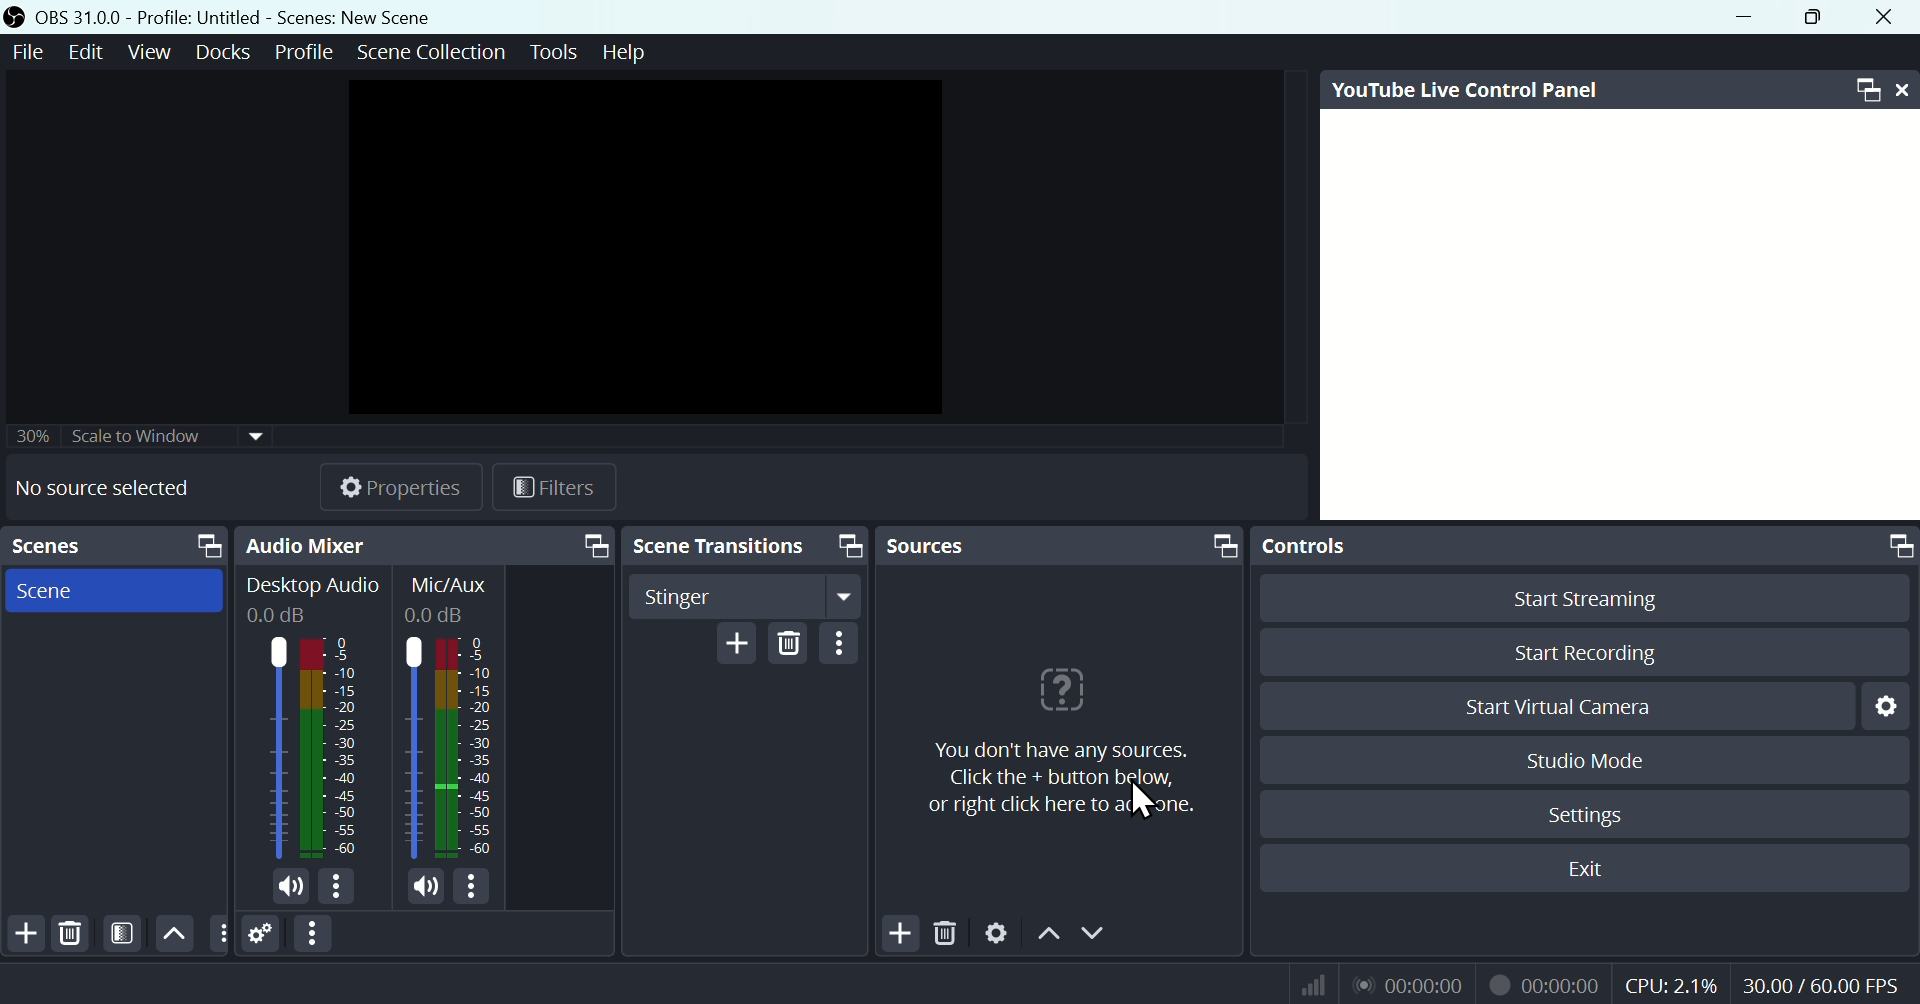  What do you see at coordinates (1826, 980) in the screenshot?
I see `30.00/60.00 FPS` at bounding box center [1826, 980].